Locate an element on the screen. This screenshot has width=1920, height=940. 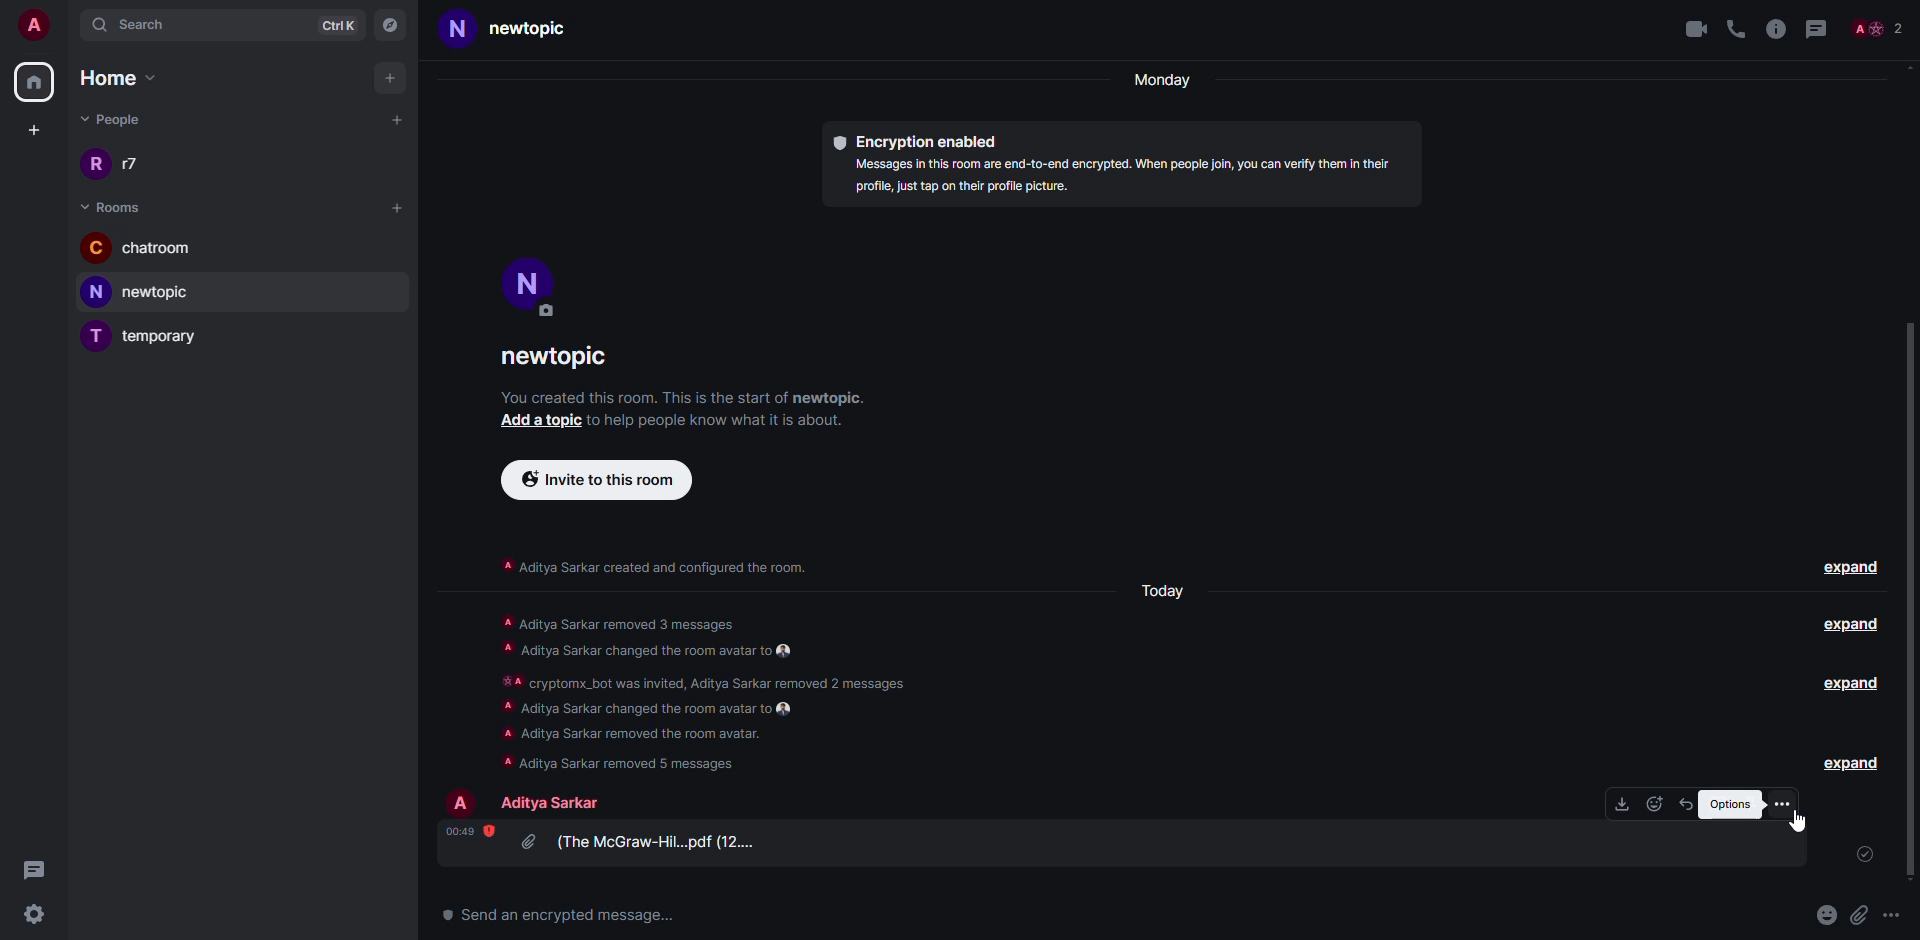
Messages in this room are end-to-end encrypted. When people join, you can verify them In their
profile, just tap on their profile picture. is located at coordinates (1119, 177).